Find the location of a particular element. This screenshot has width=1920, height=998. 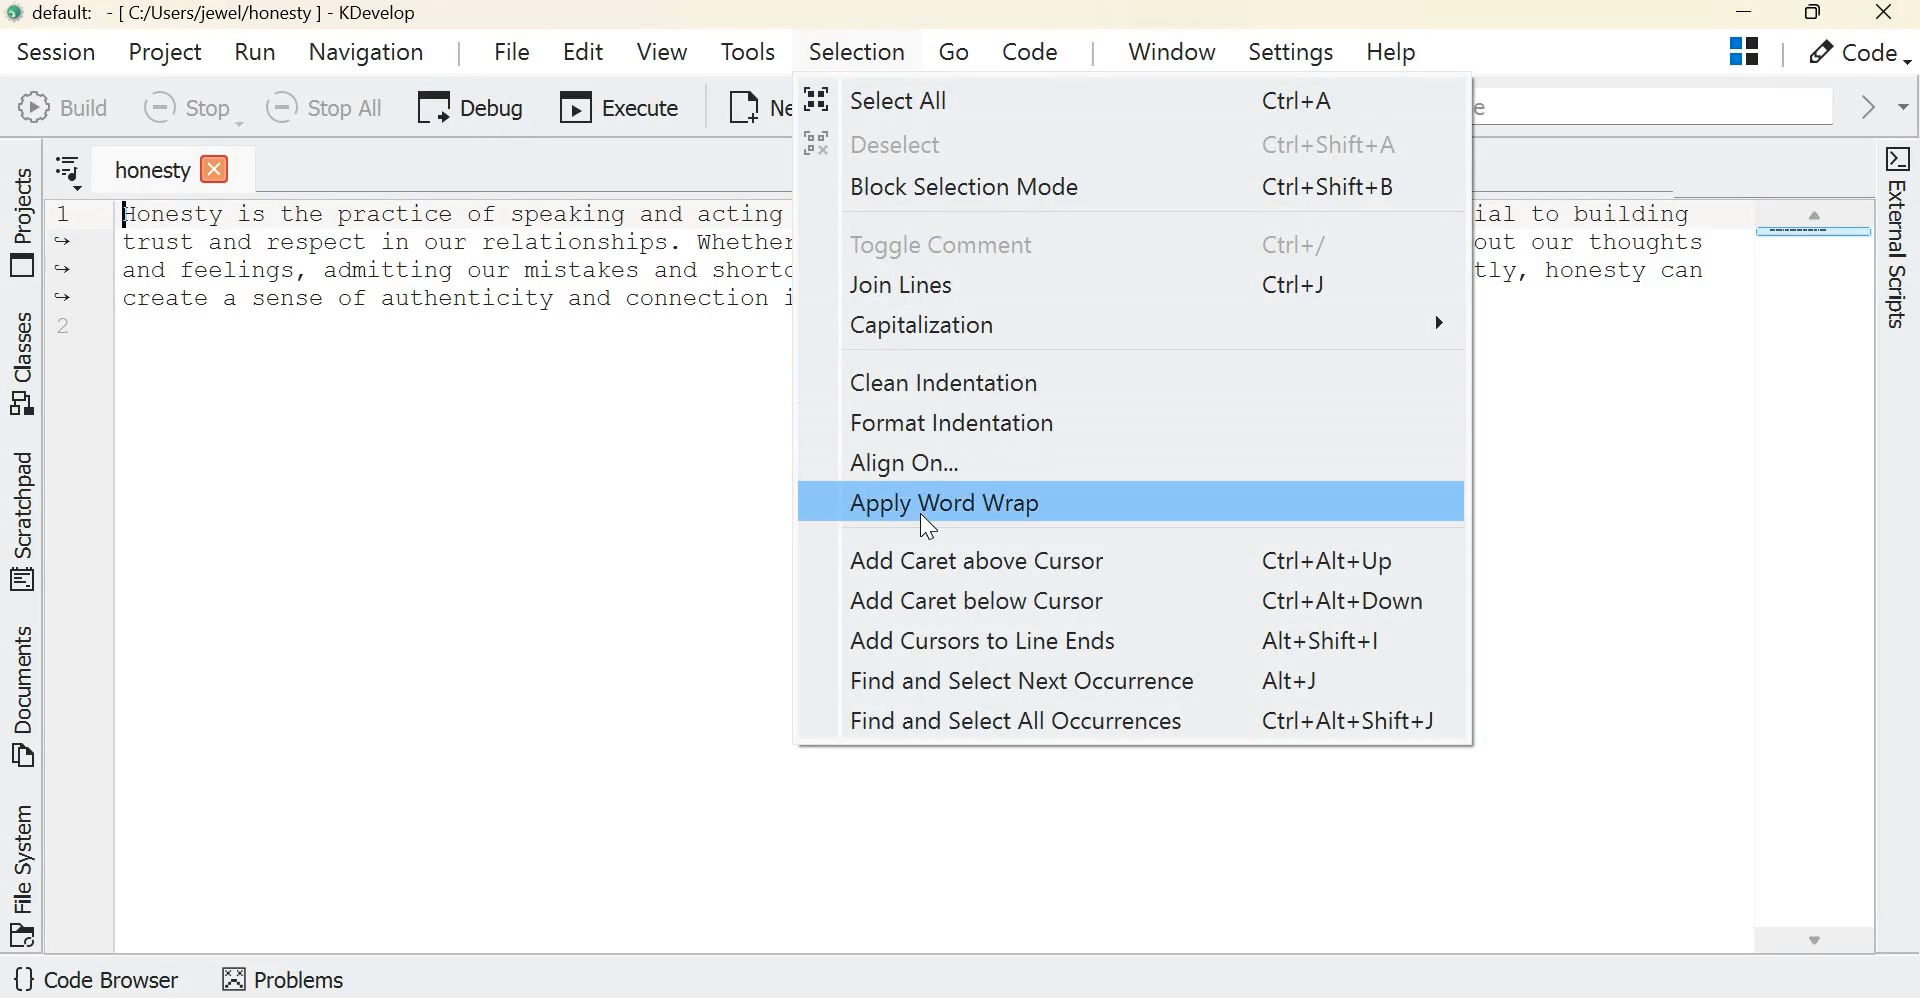

Deselect is located at coordinates (1107, 143).